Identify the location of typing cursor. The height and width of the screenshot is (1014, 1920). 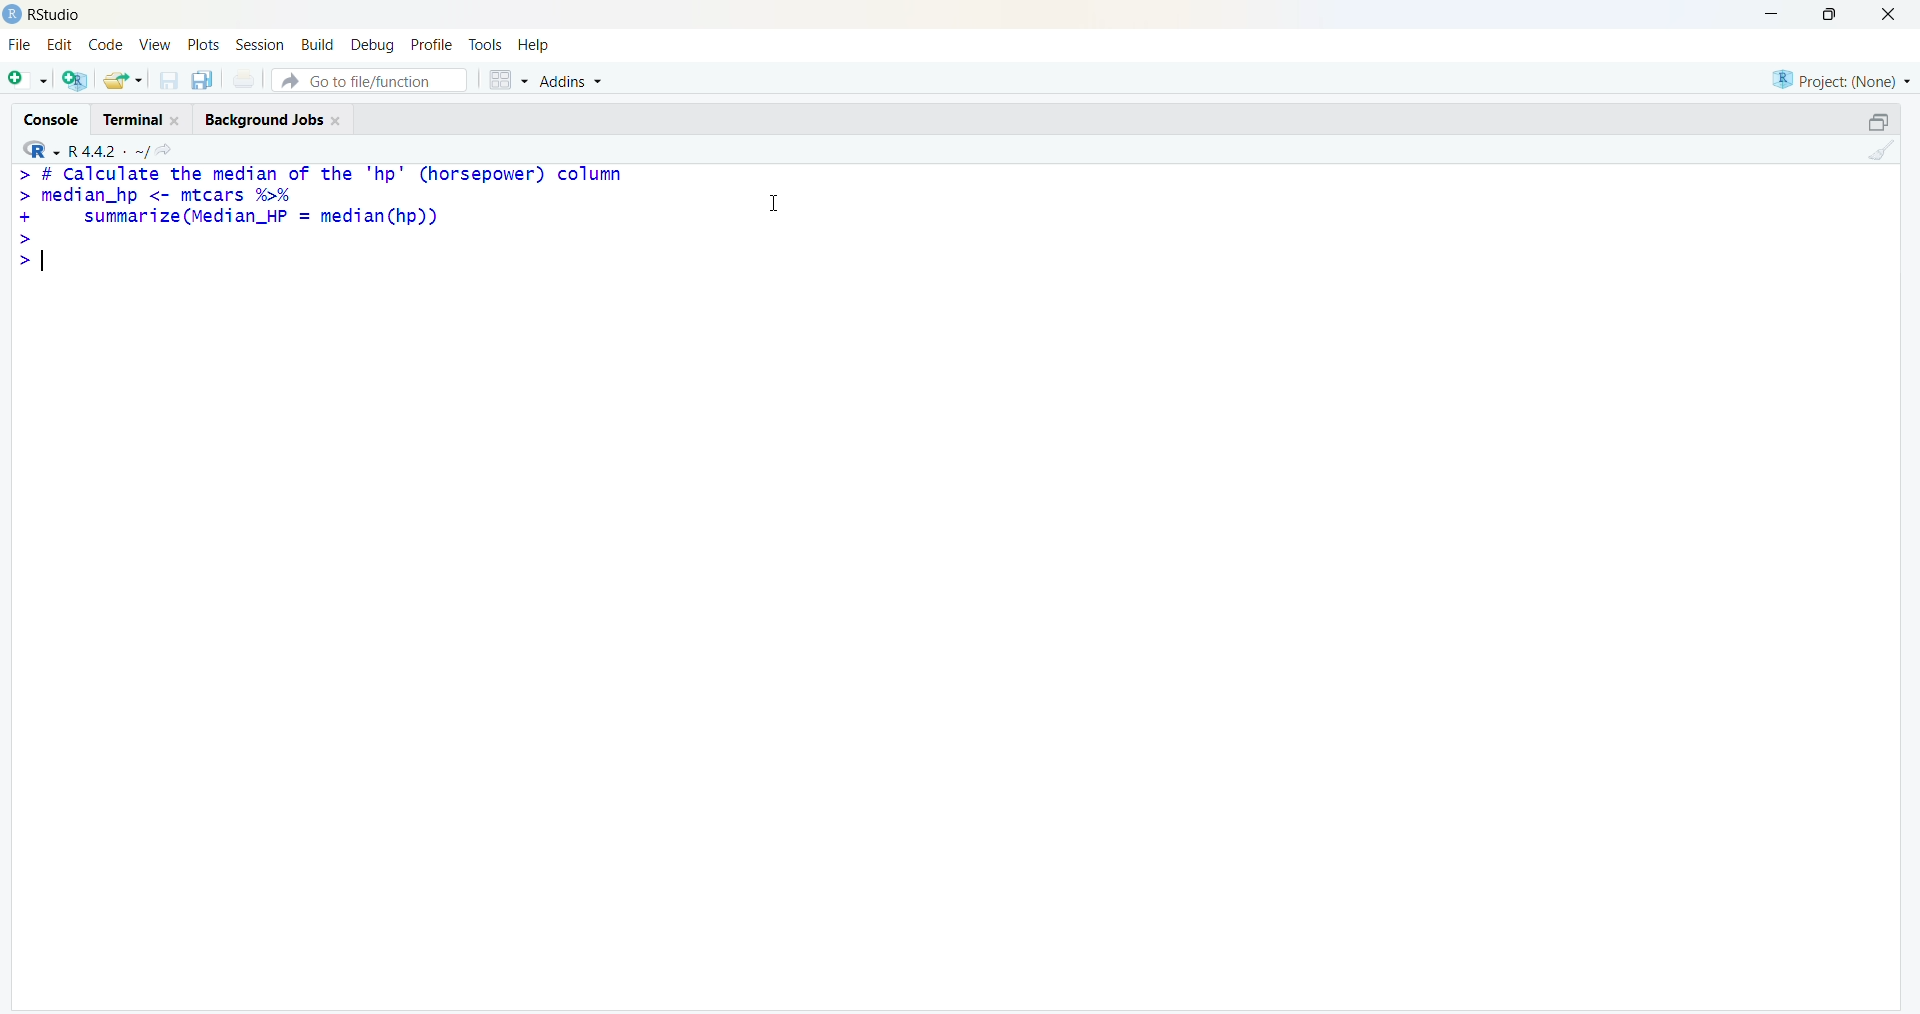
(50, 261).